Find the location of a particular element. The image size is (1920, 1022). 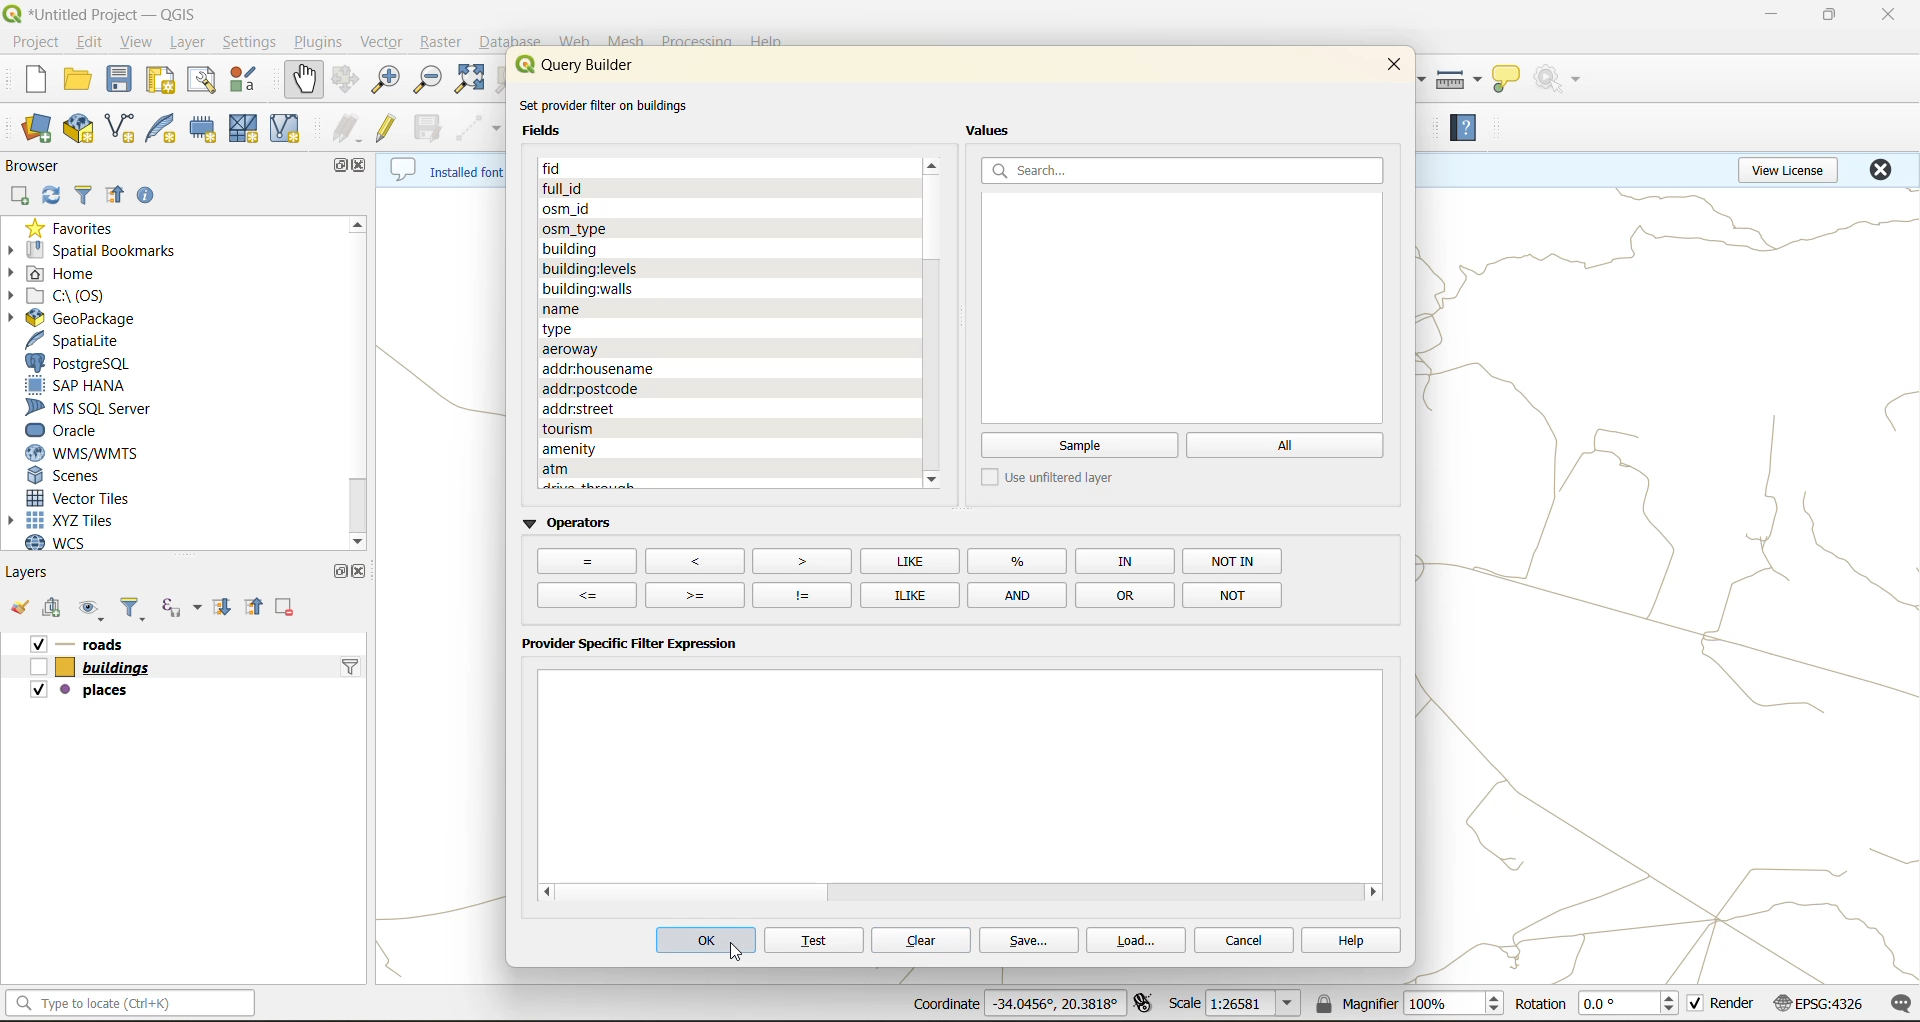

maximize is located at coordinates (336, 570).